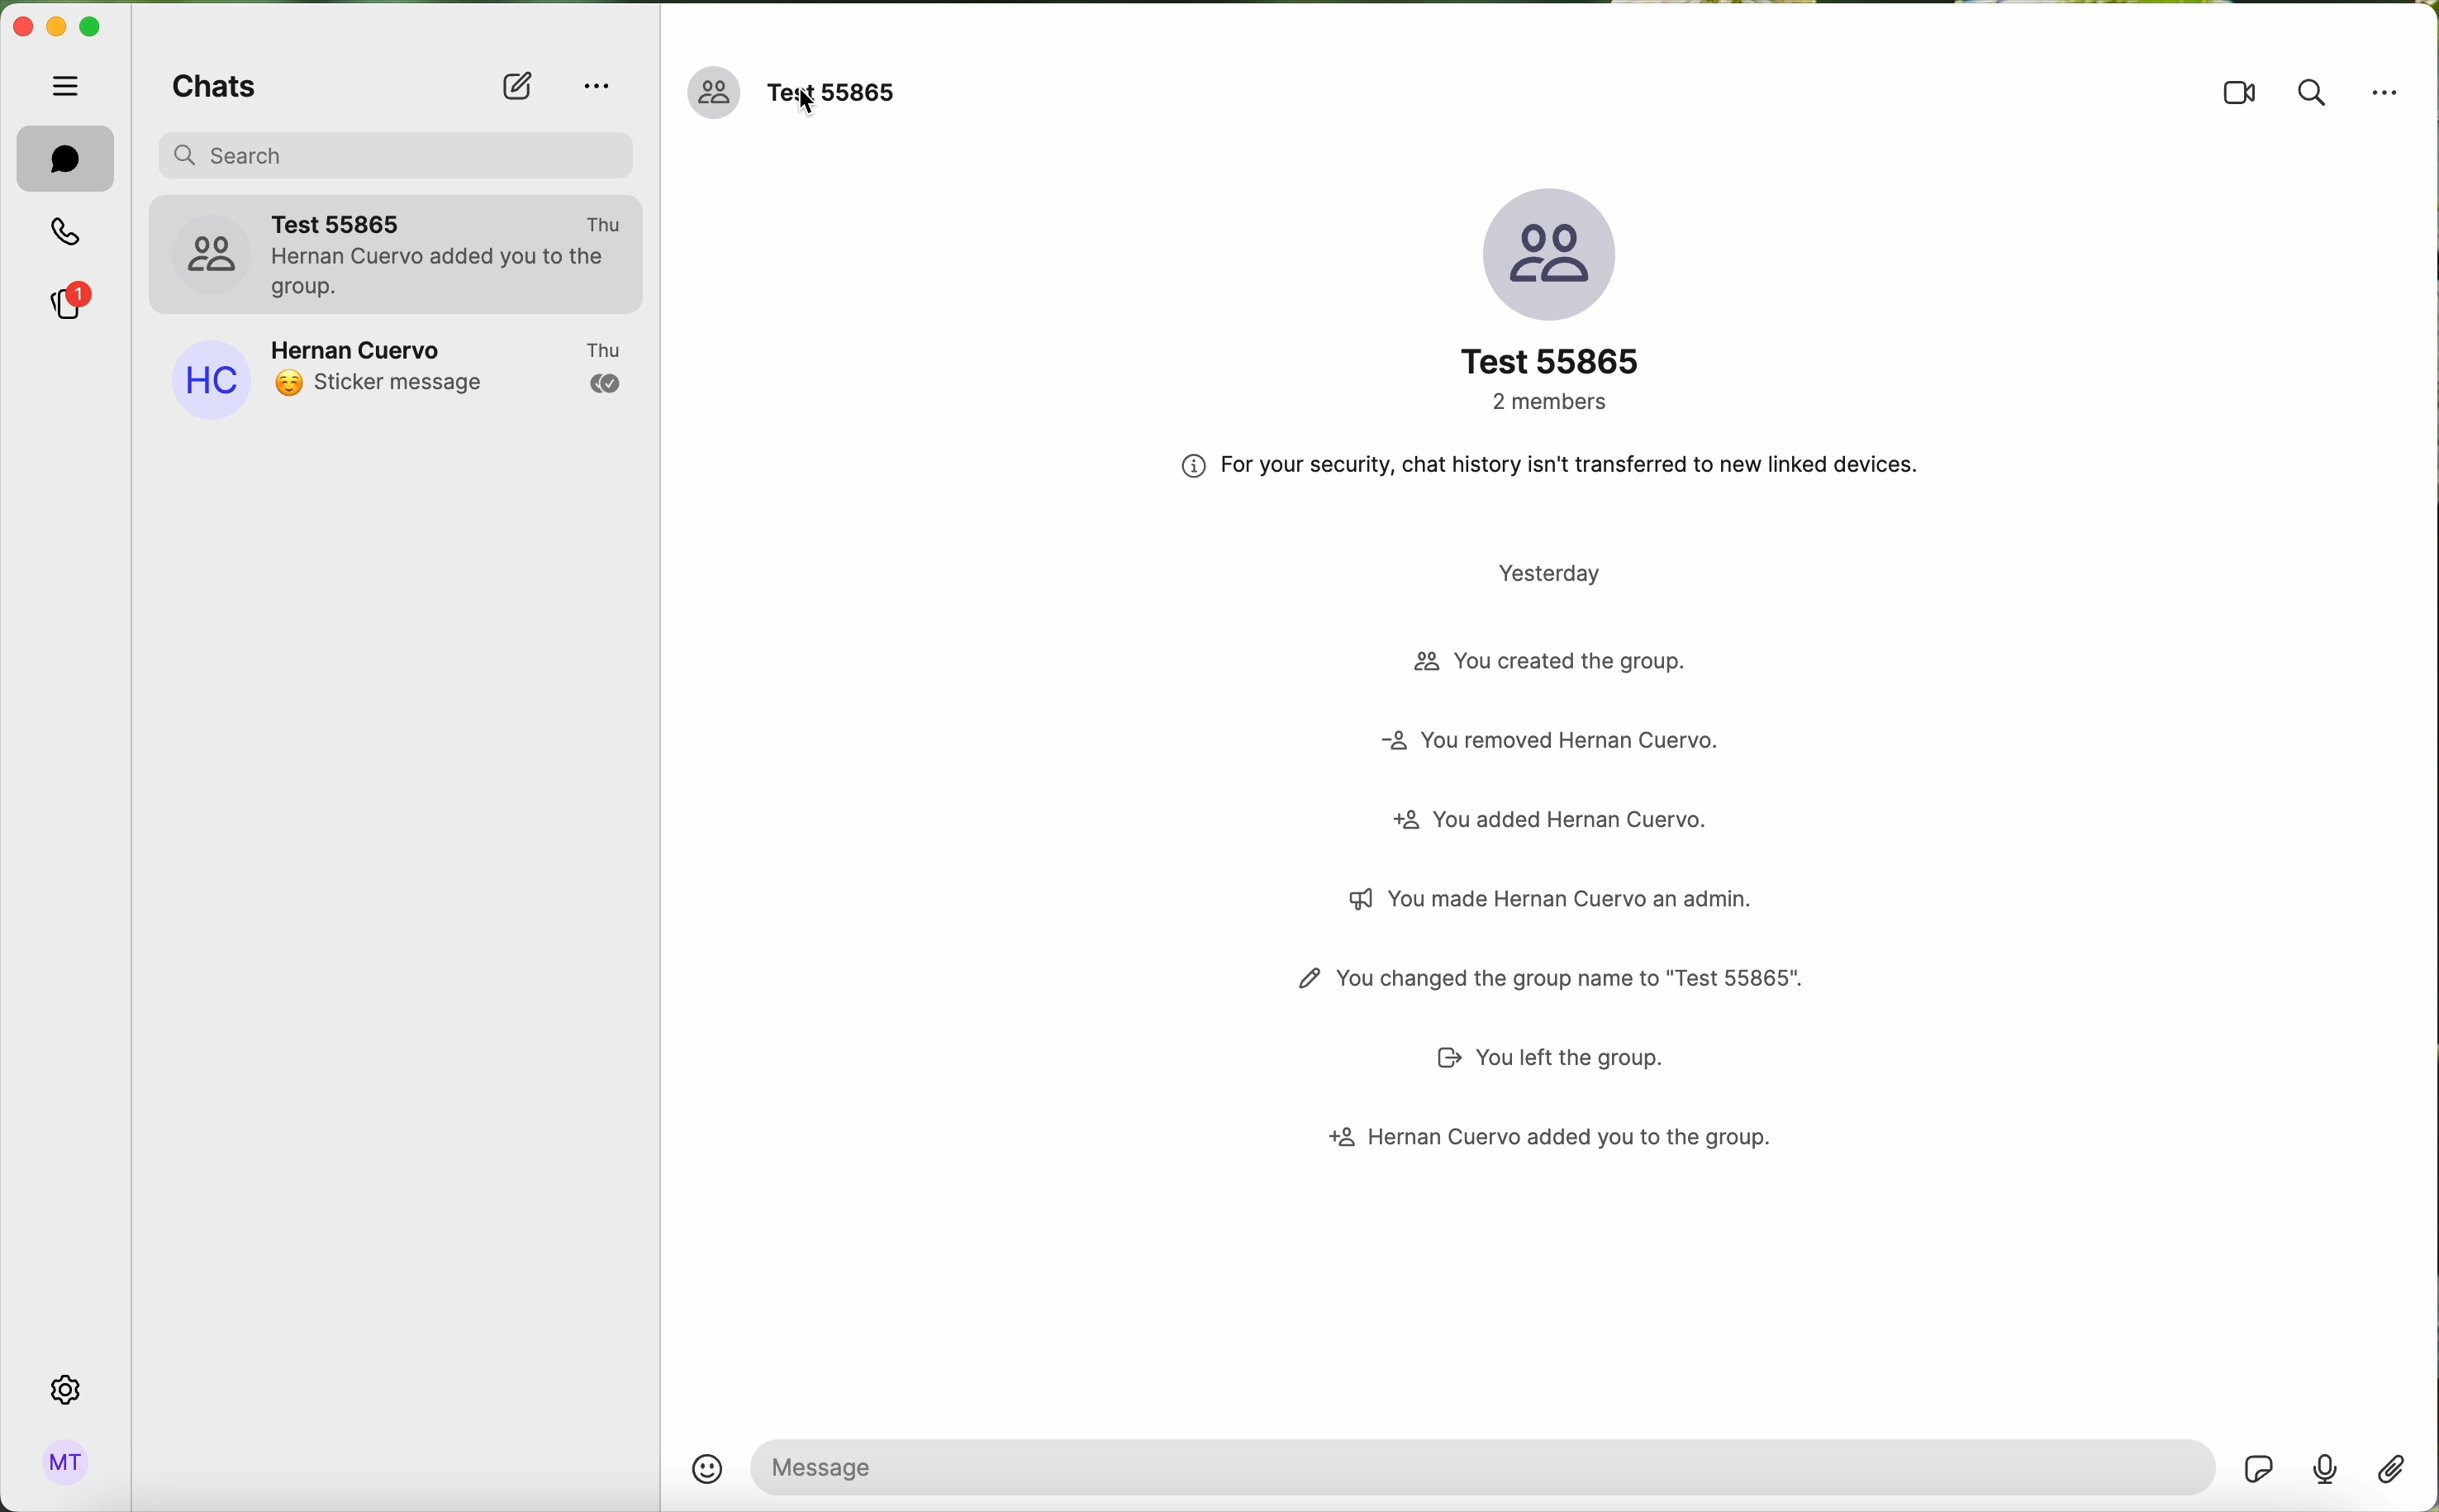  I want to click on attach file, so click(2393, 1468).